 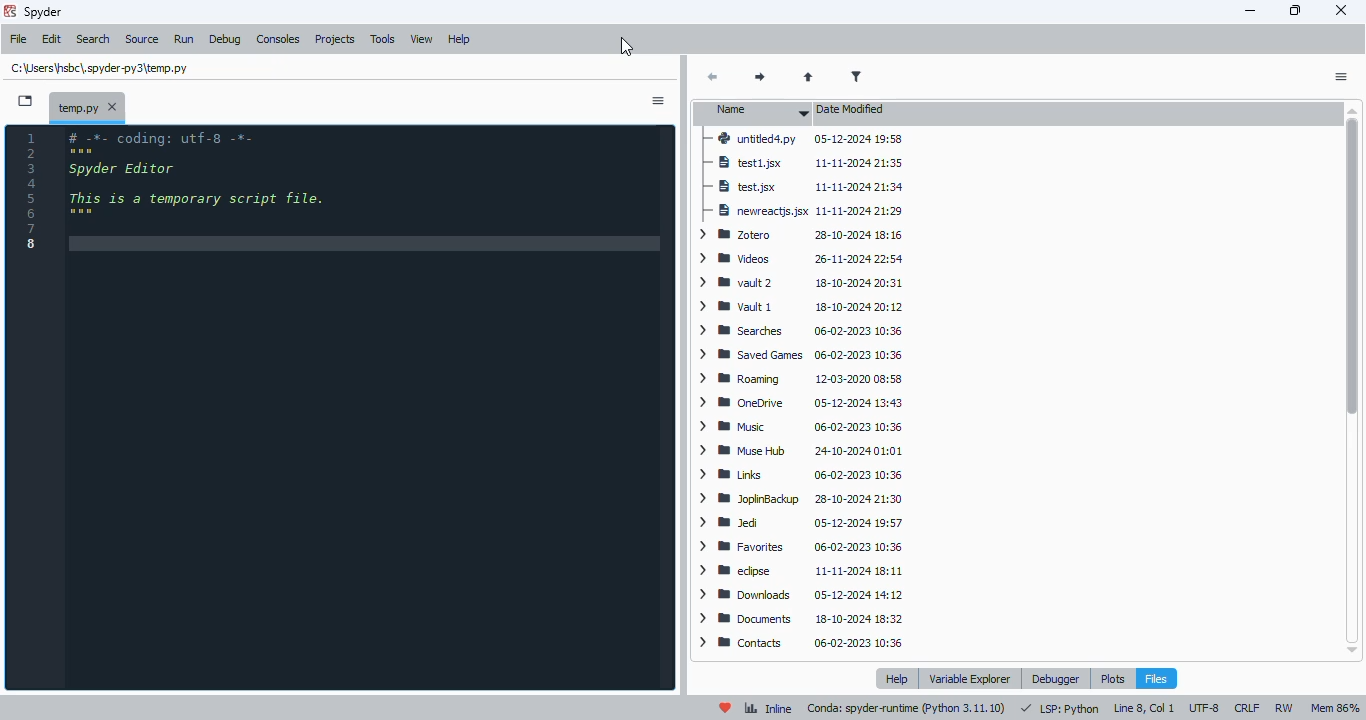 What do you see at coordinates (34, 192) in the screenshot?
I see `line numbers` at bounding box center [34, 192].